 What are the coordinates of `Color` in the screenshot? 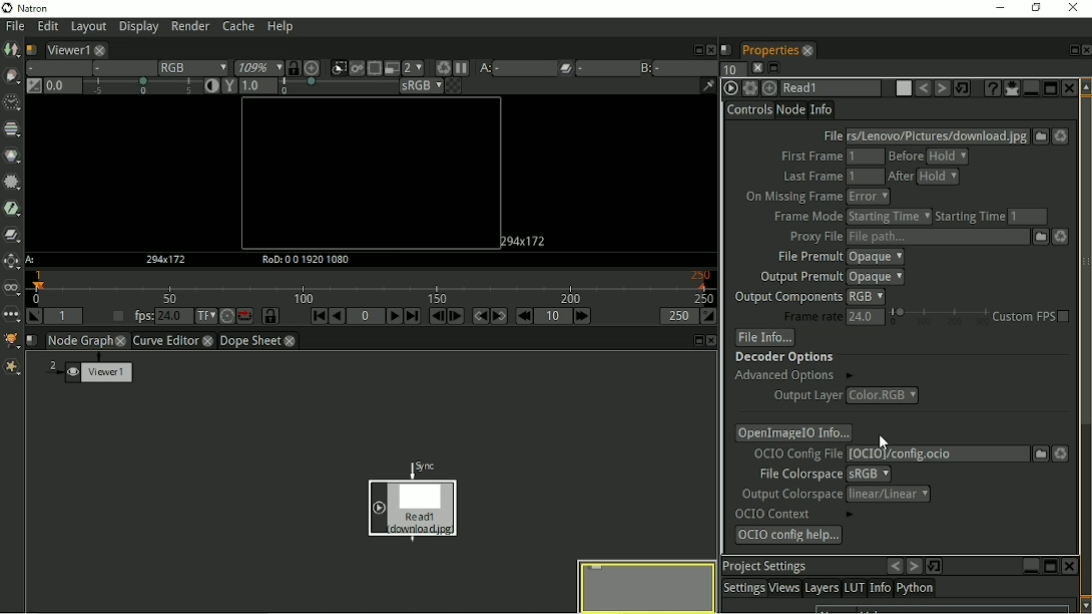 It's located at (13, 156).